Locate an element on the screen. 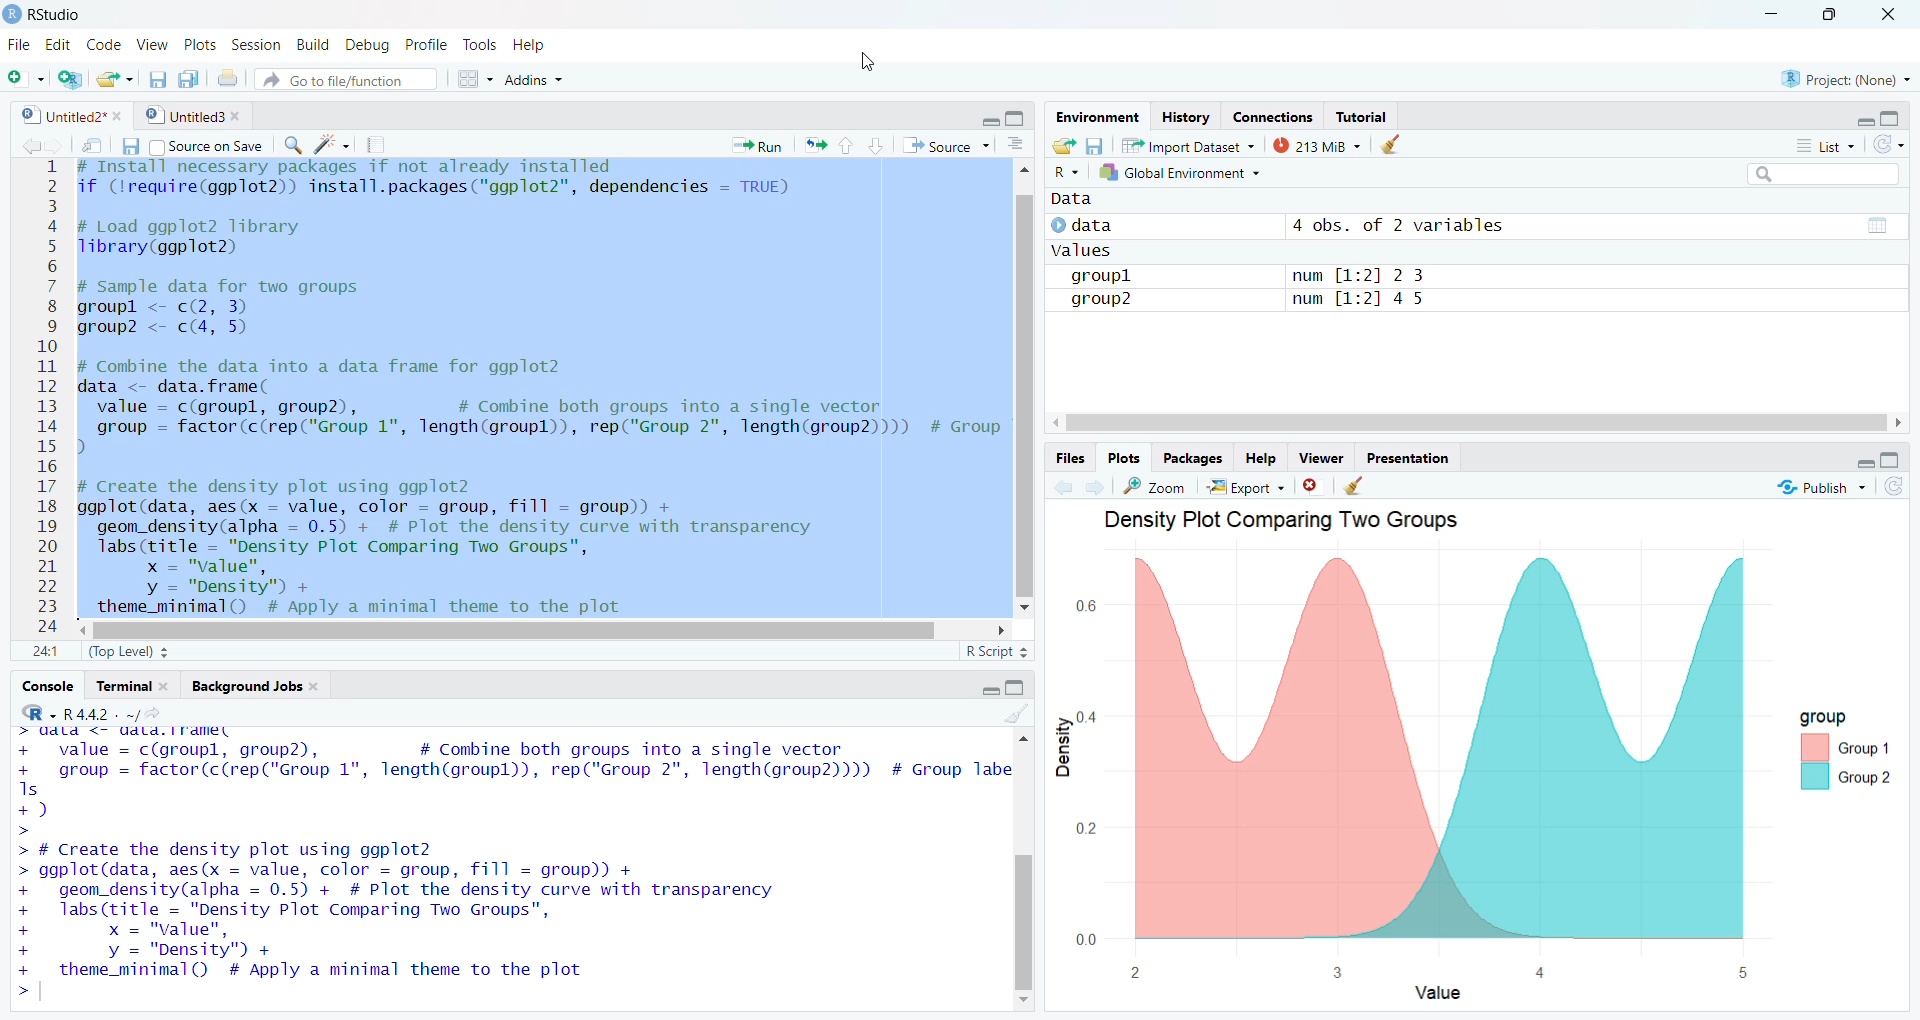 The image size is (1920, 1020). num [1:2] 2 3 is located at coordinates (1356, 272).